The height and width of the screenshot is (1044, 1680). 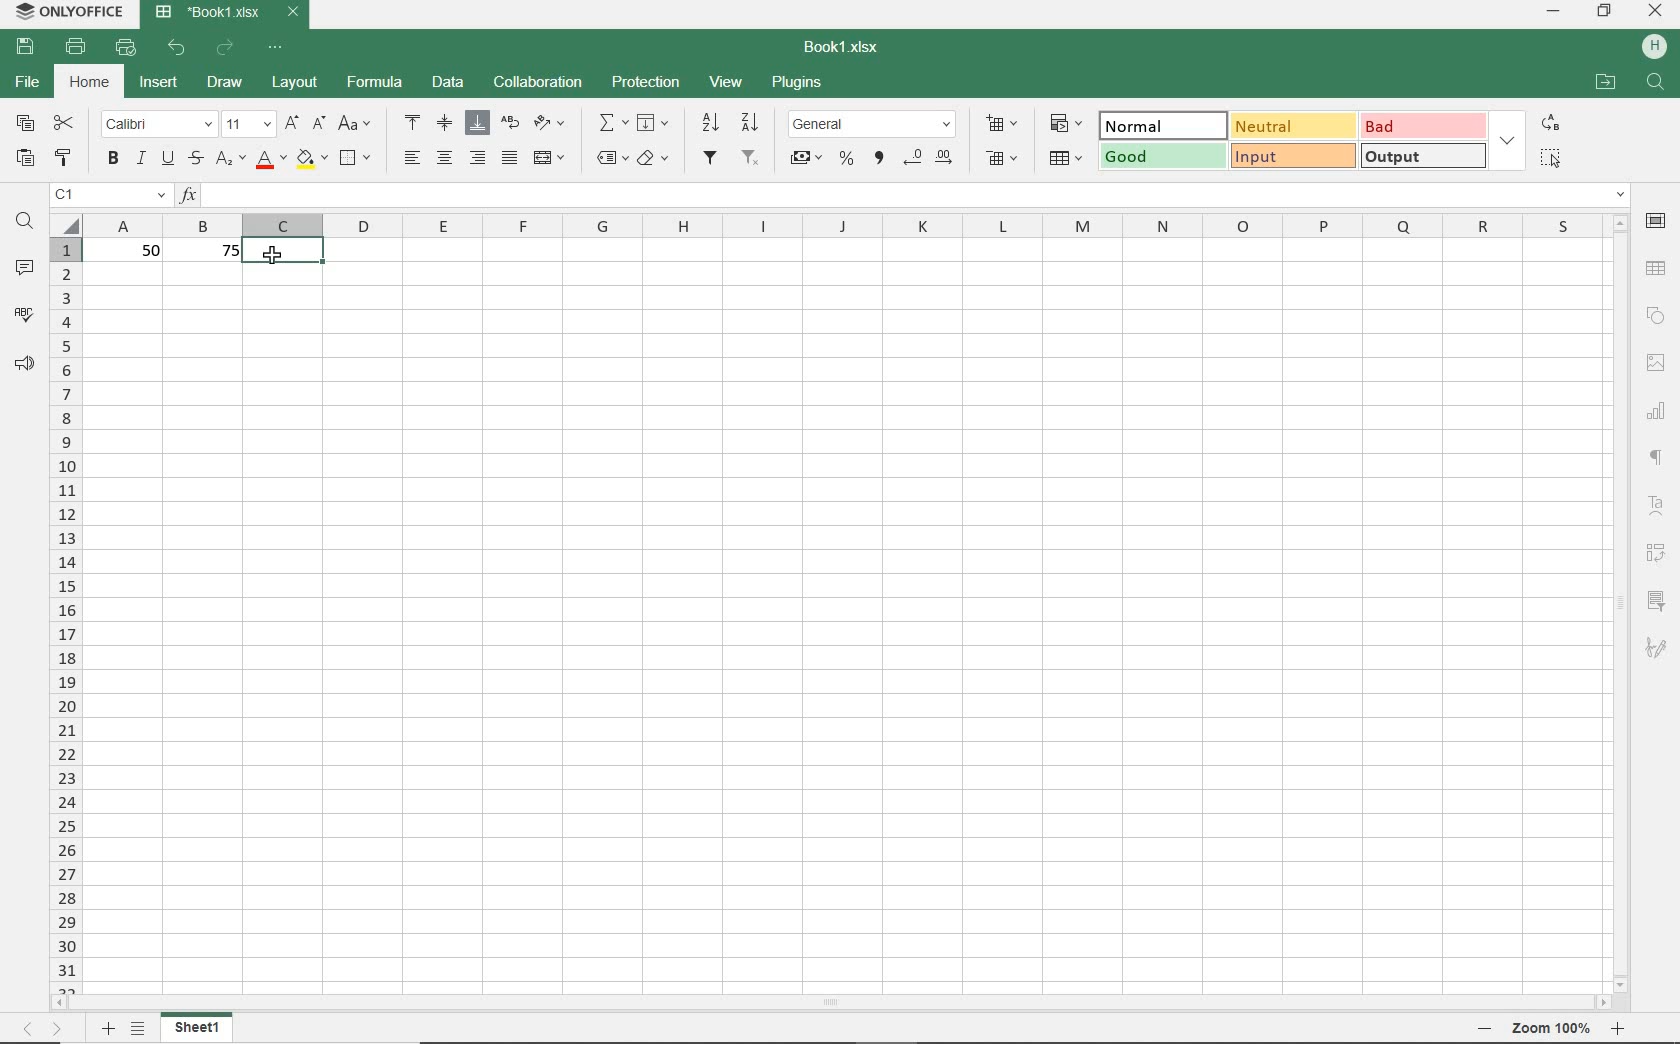 What do you see at coordinates (201, 1027) in the screenshot?
I see `sheet1` at bounding box center [201, 1027].